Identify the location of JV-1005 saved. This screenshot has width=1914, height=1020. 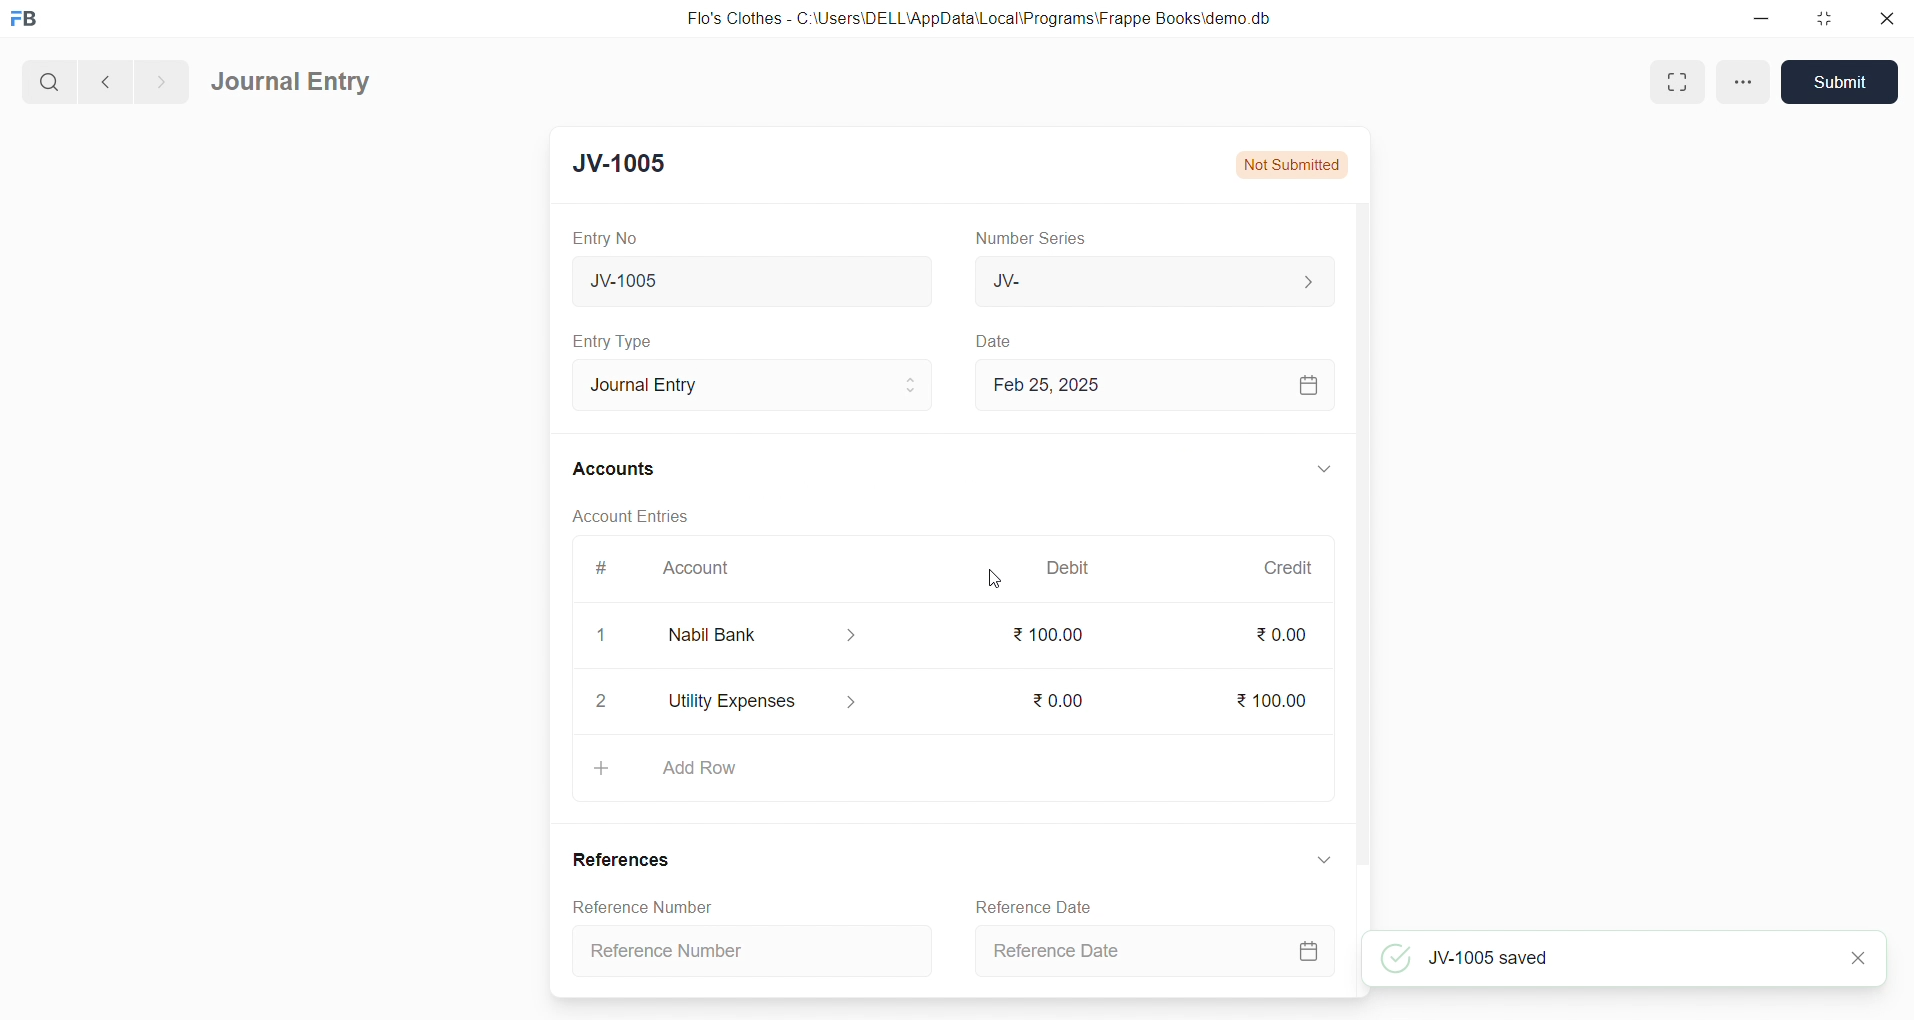
(1608, 958).